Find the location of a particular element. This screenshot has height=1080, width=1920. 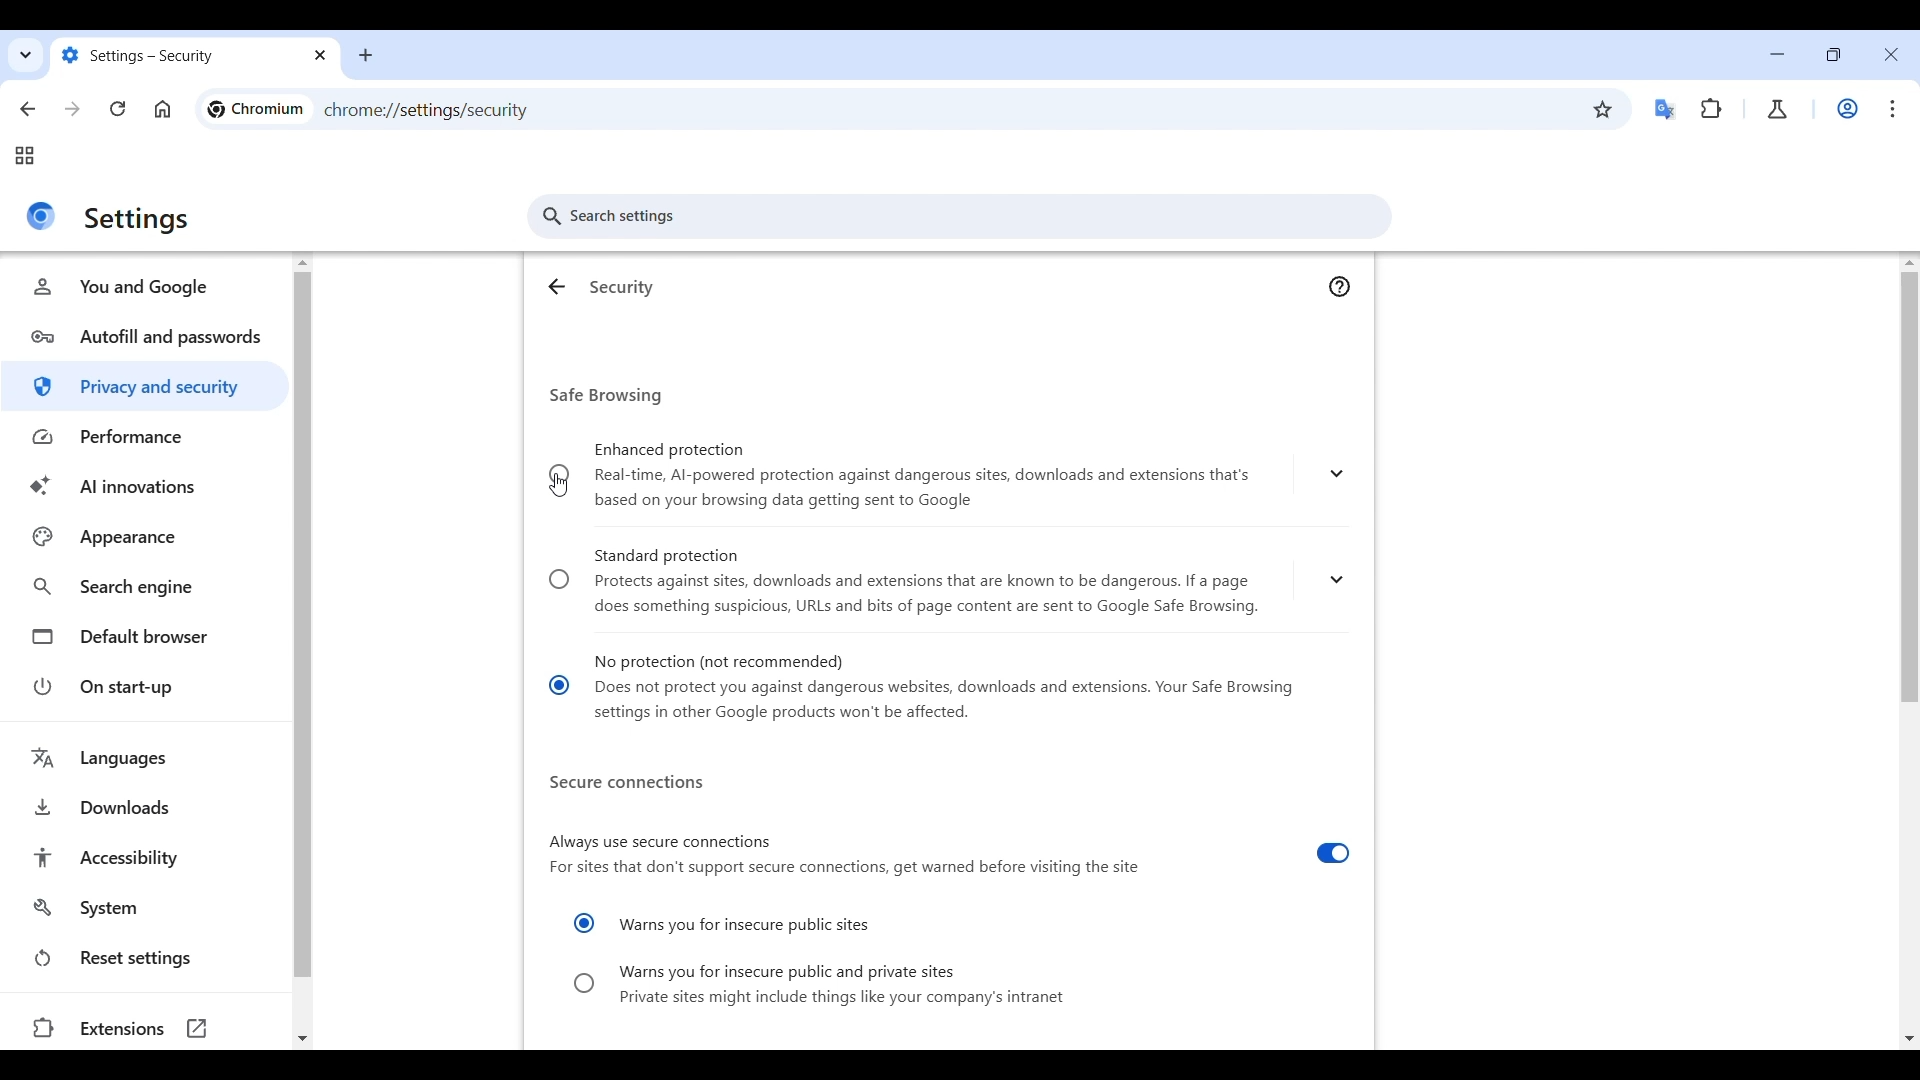

Expand to see description of Standard protection is located at coordinates (1336, 580).